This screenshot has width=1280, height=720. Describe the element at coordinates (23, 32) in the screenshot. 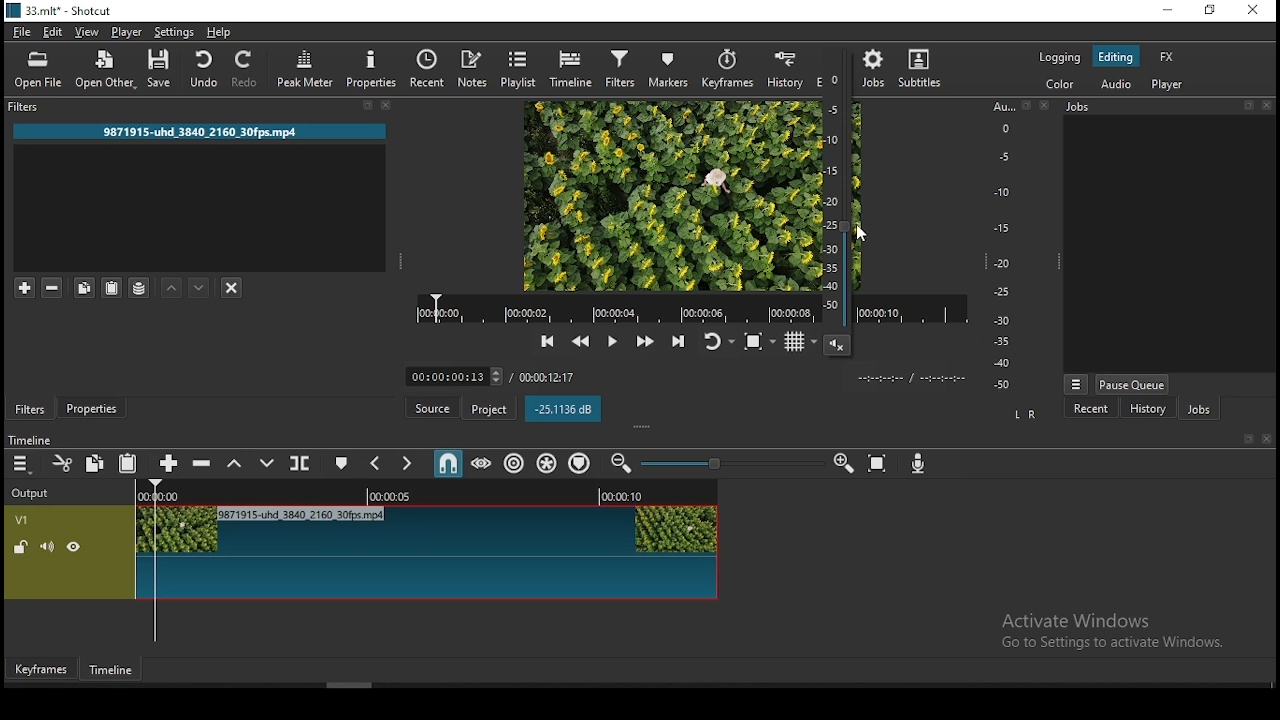

I see `file` at that location.